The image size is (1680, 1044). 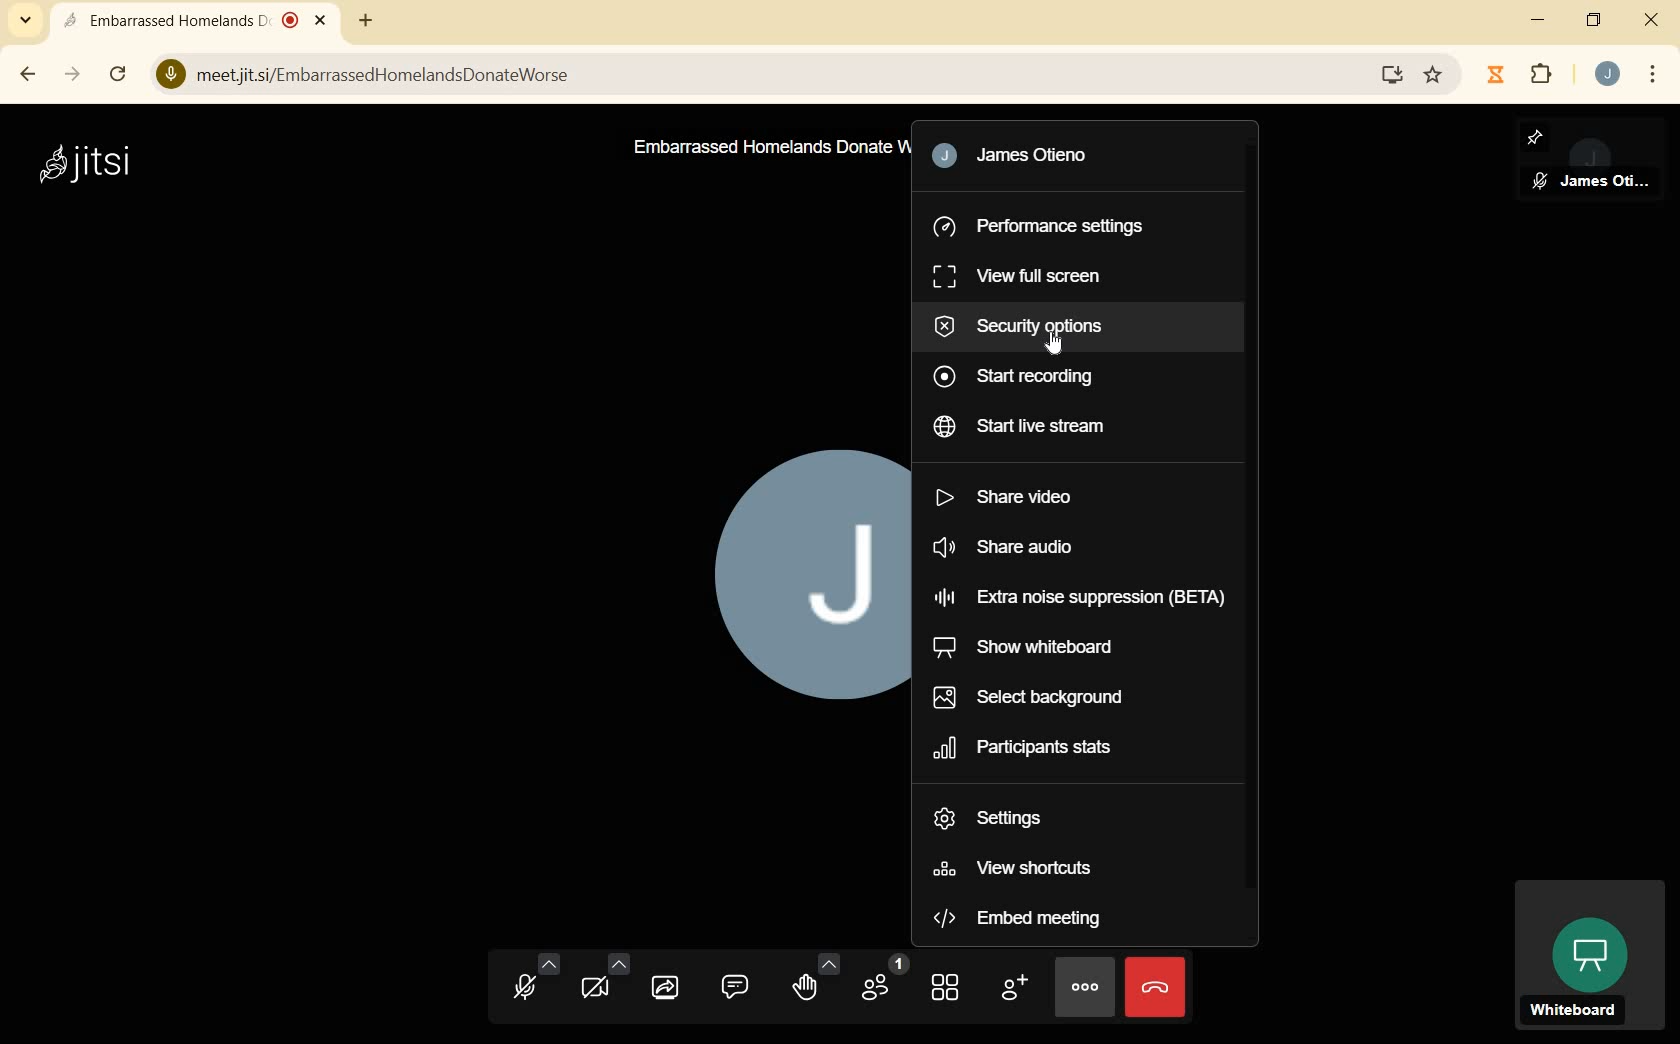 What do you see at coordinates (1012, 988) in the screenshot?
I see `invite people` at bounding box center [1012, 988].